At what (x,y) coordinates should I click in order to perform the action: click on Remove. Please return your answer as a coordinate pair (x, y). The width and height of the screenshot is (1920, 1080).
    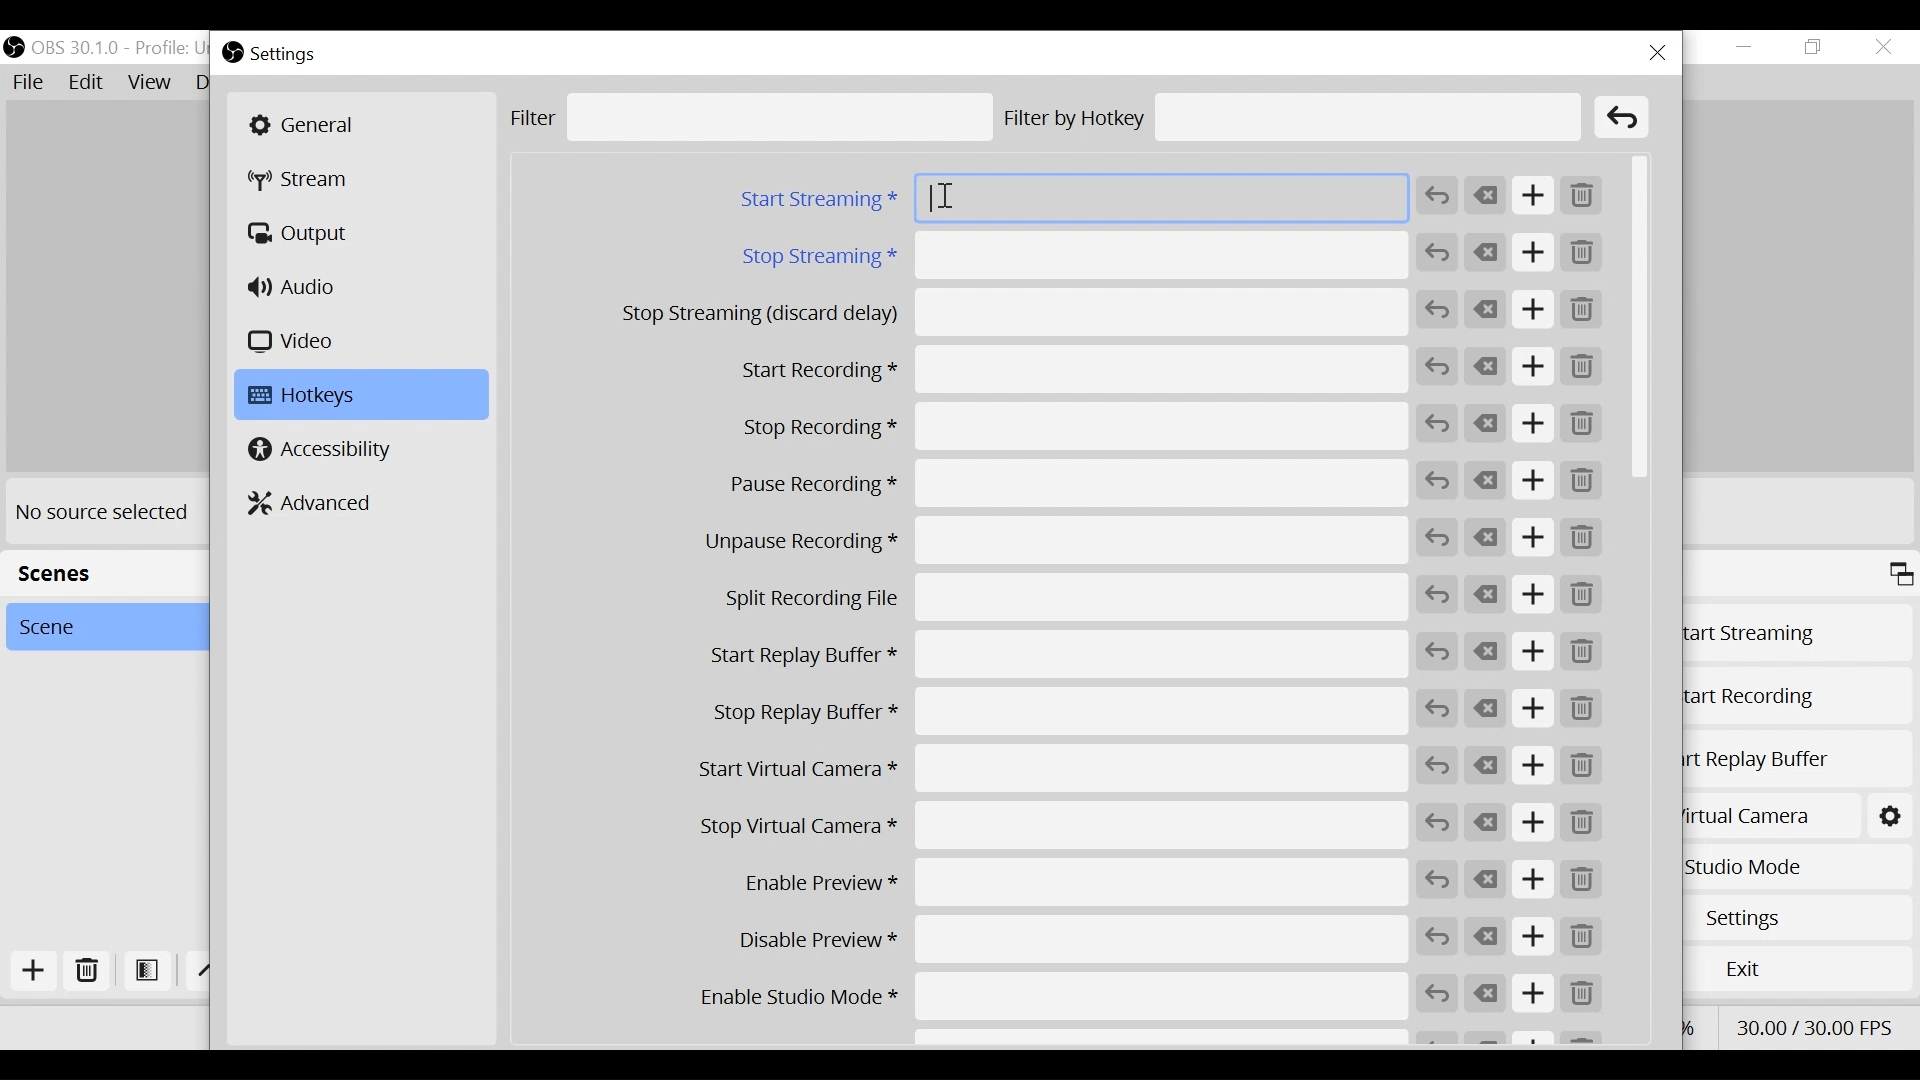
    Looking at the image, I should click on (1583, 711).